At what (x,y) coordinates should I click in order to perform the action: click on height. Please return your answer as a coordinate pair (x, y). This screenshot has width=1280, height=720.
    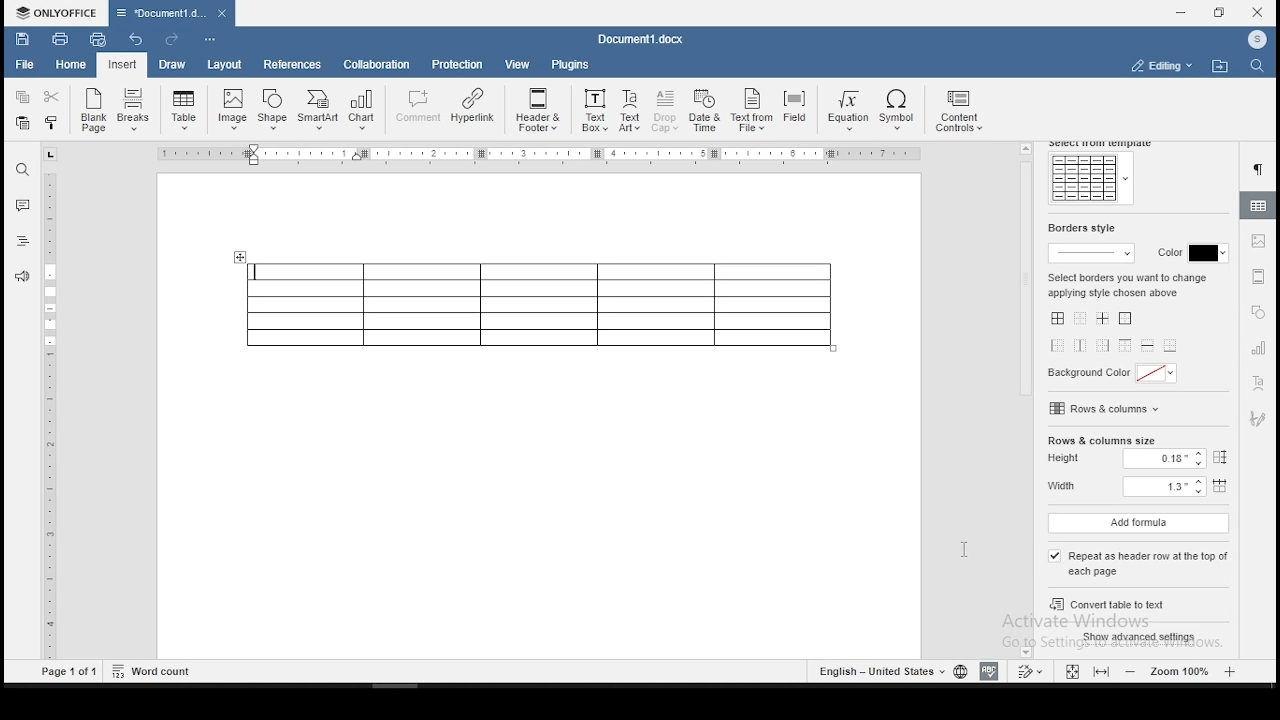
    Looking at the image, I should click on (1142, 460).